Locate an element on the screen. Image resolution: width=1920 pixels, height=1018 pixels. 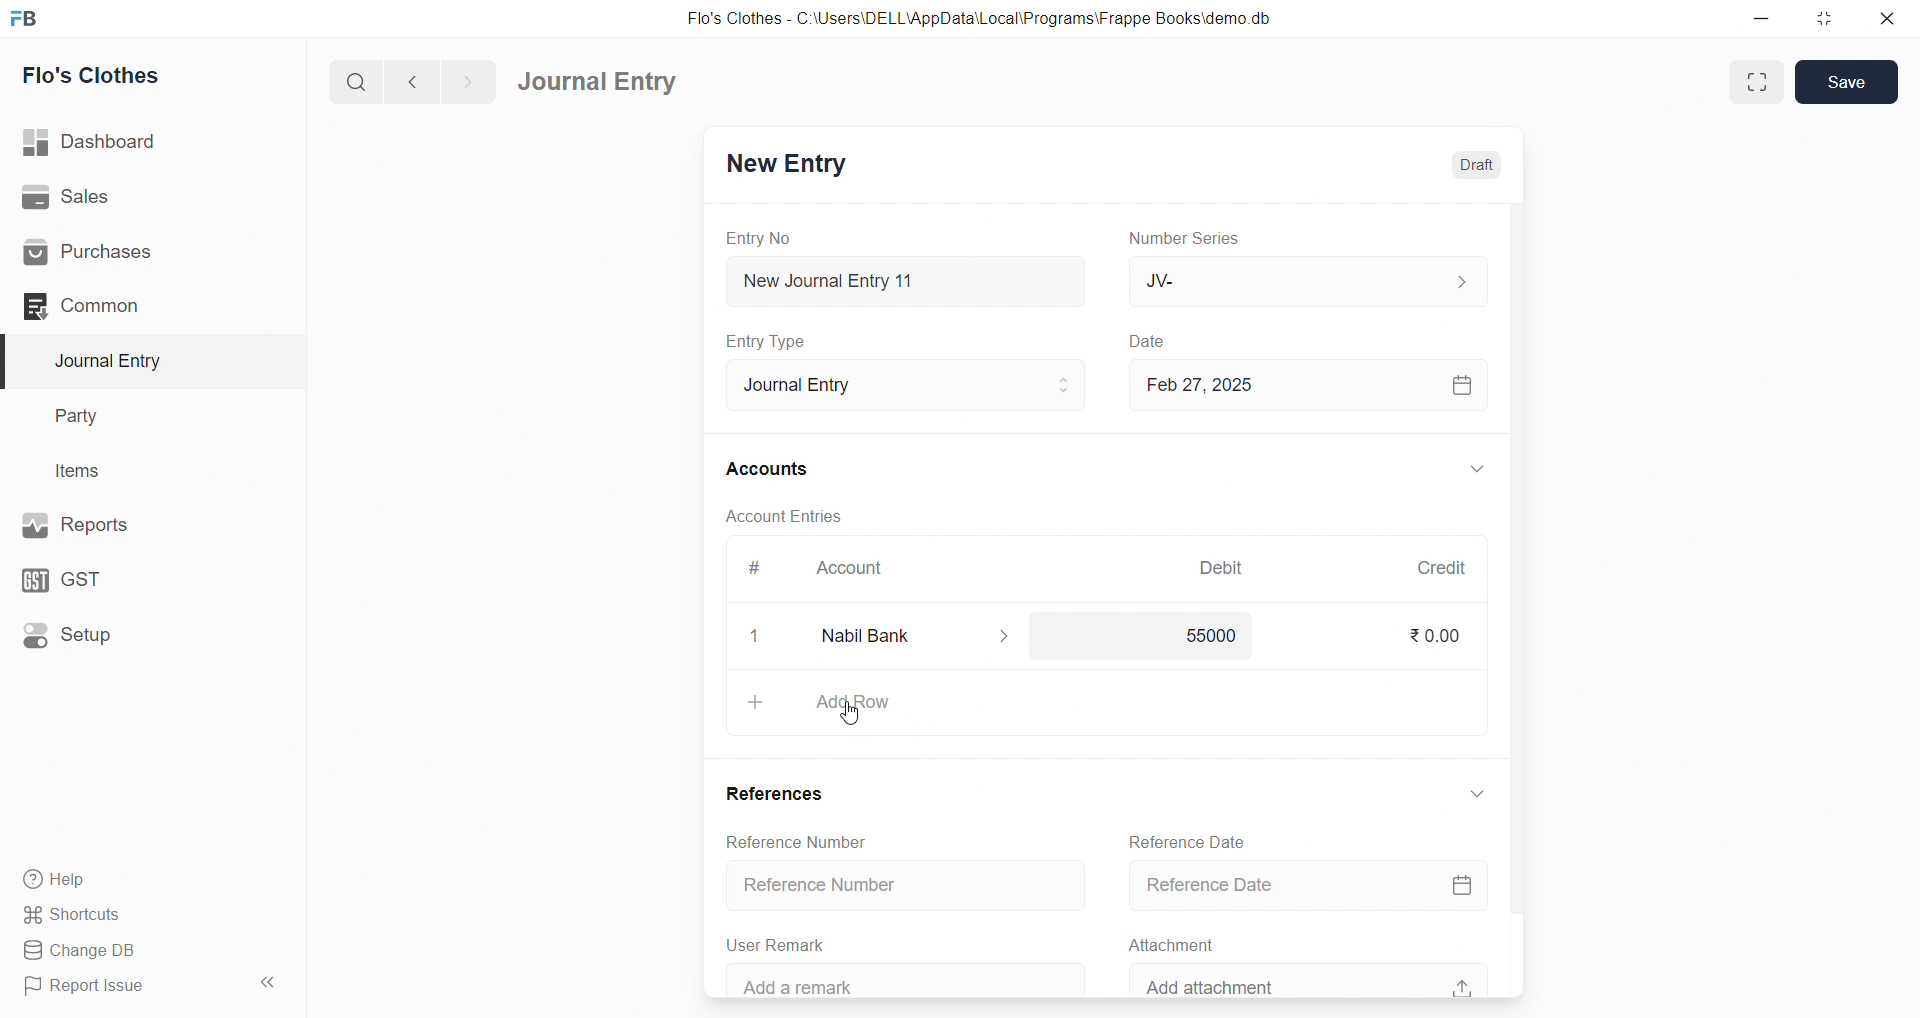
selected is located at coordinates (12, 360).